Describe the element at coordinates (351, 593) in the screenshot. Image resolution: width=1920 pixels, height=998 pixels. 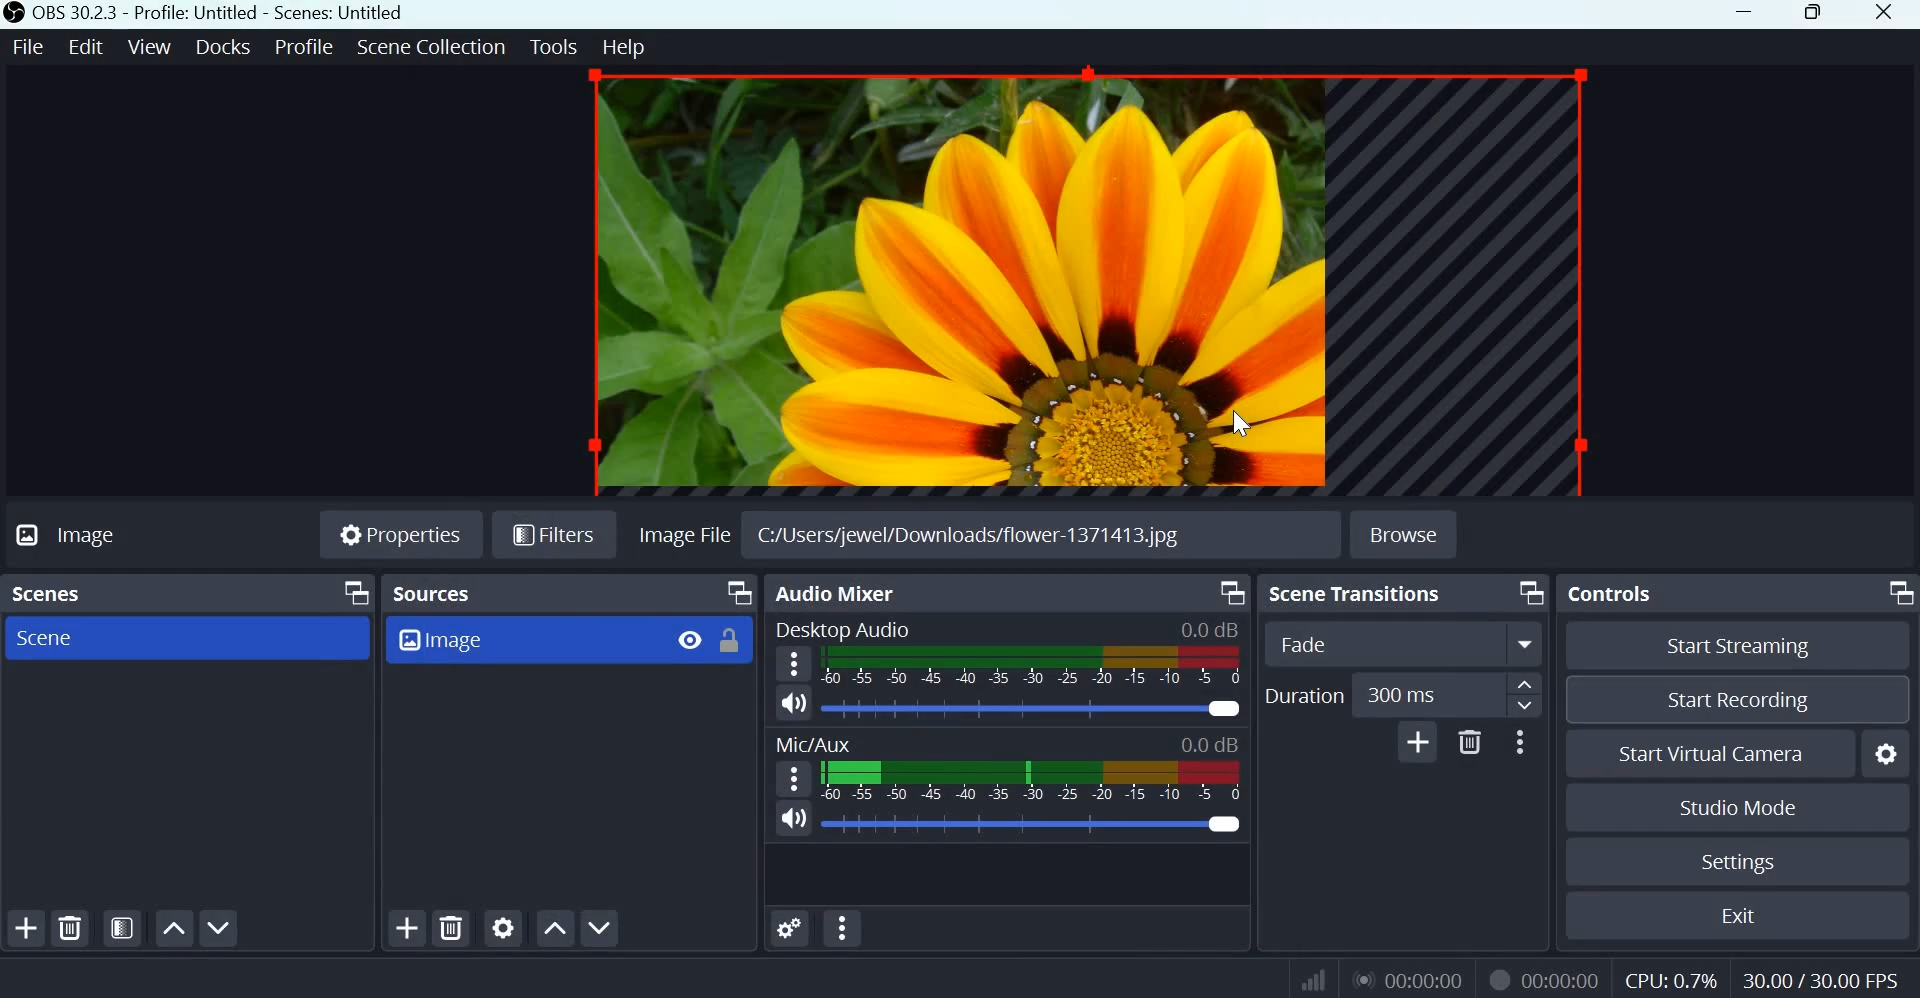
I see `Dock Options icon` at that location.